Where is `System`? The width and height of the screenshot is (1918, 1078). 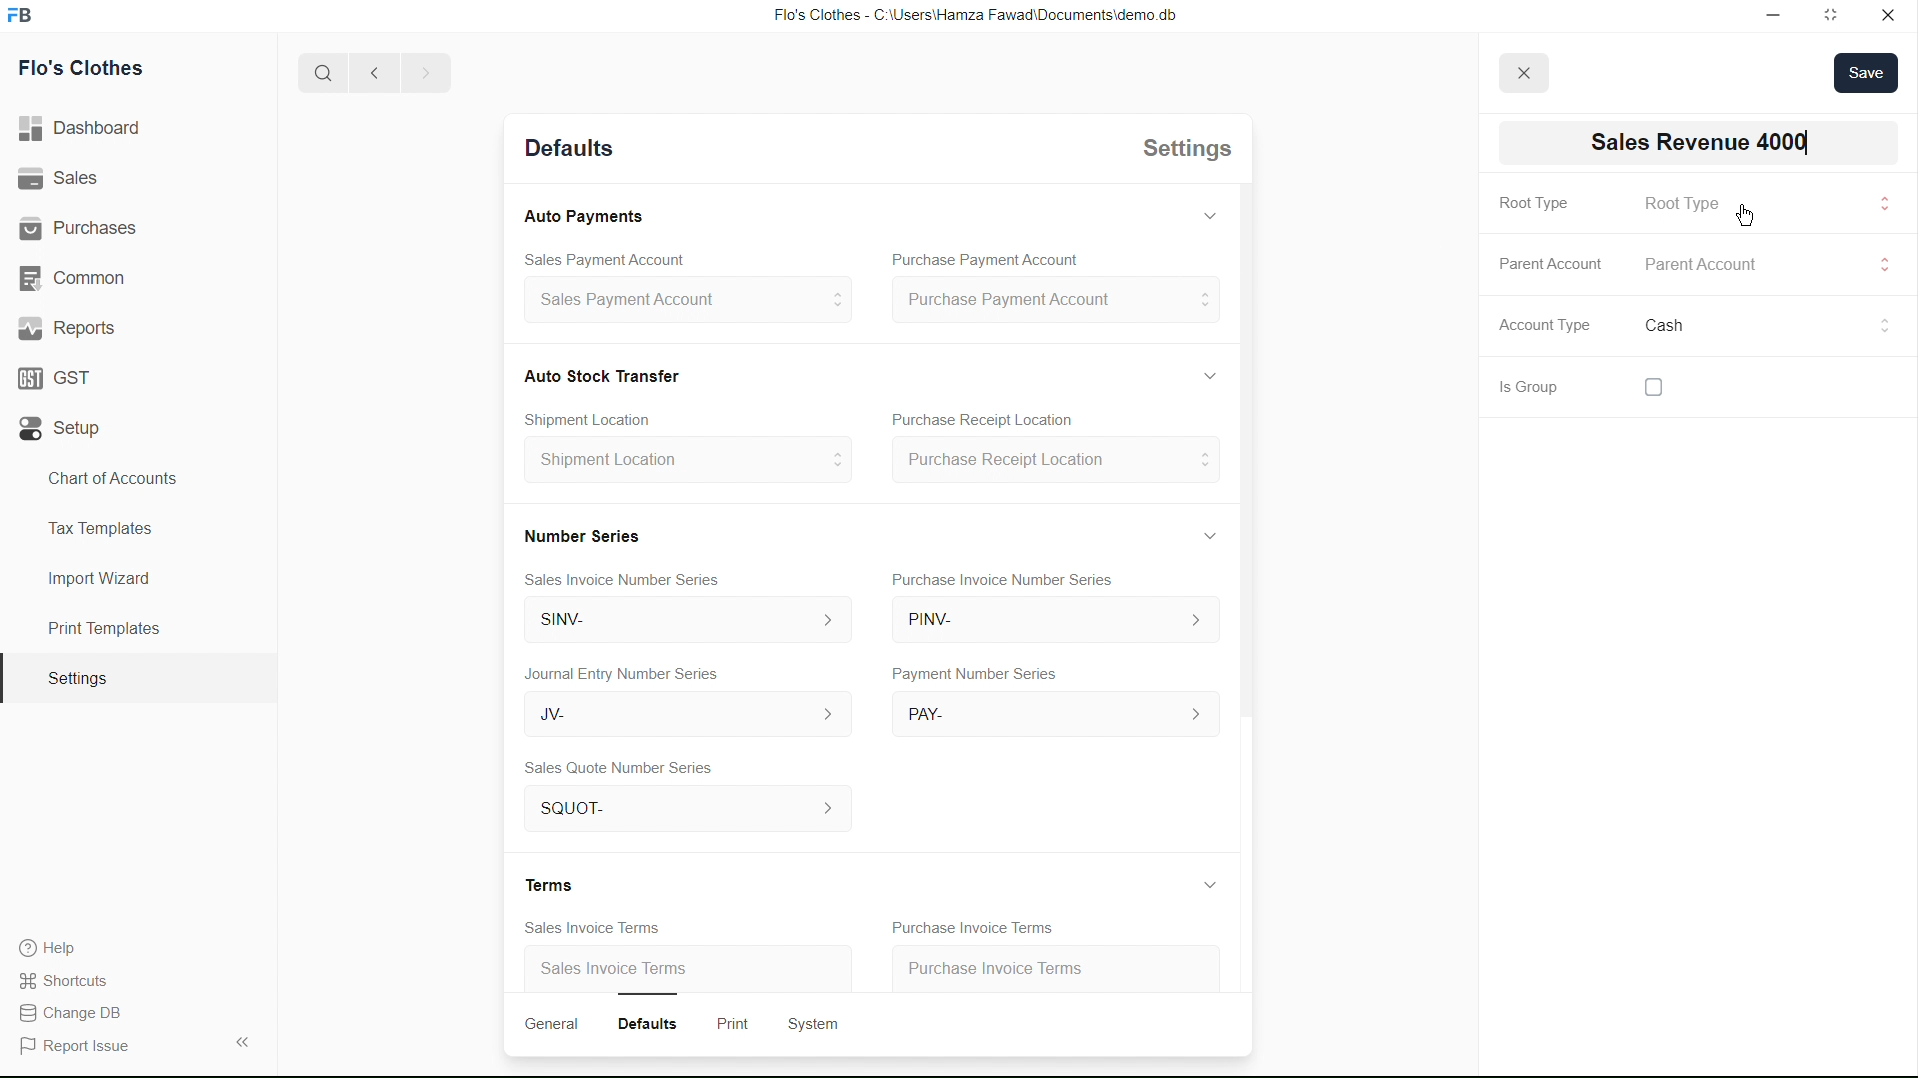
System is located at coordinates (819, 1022).